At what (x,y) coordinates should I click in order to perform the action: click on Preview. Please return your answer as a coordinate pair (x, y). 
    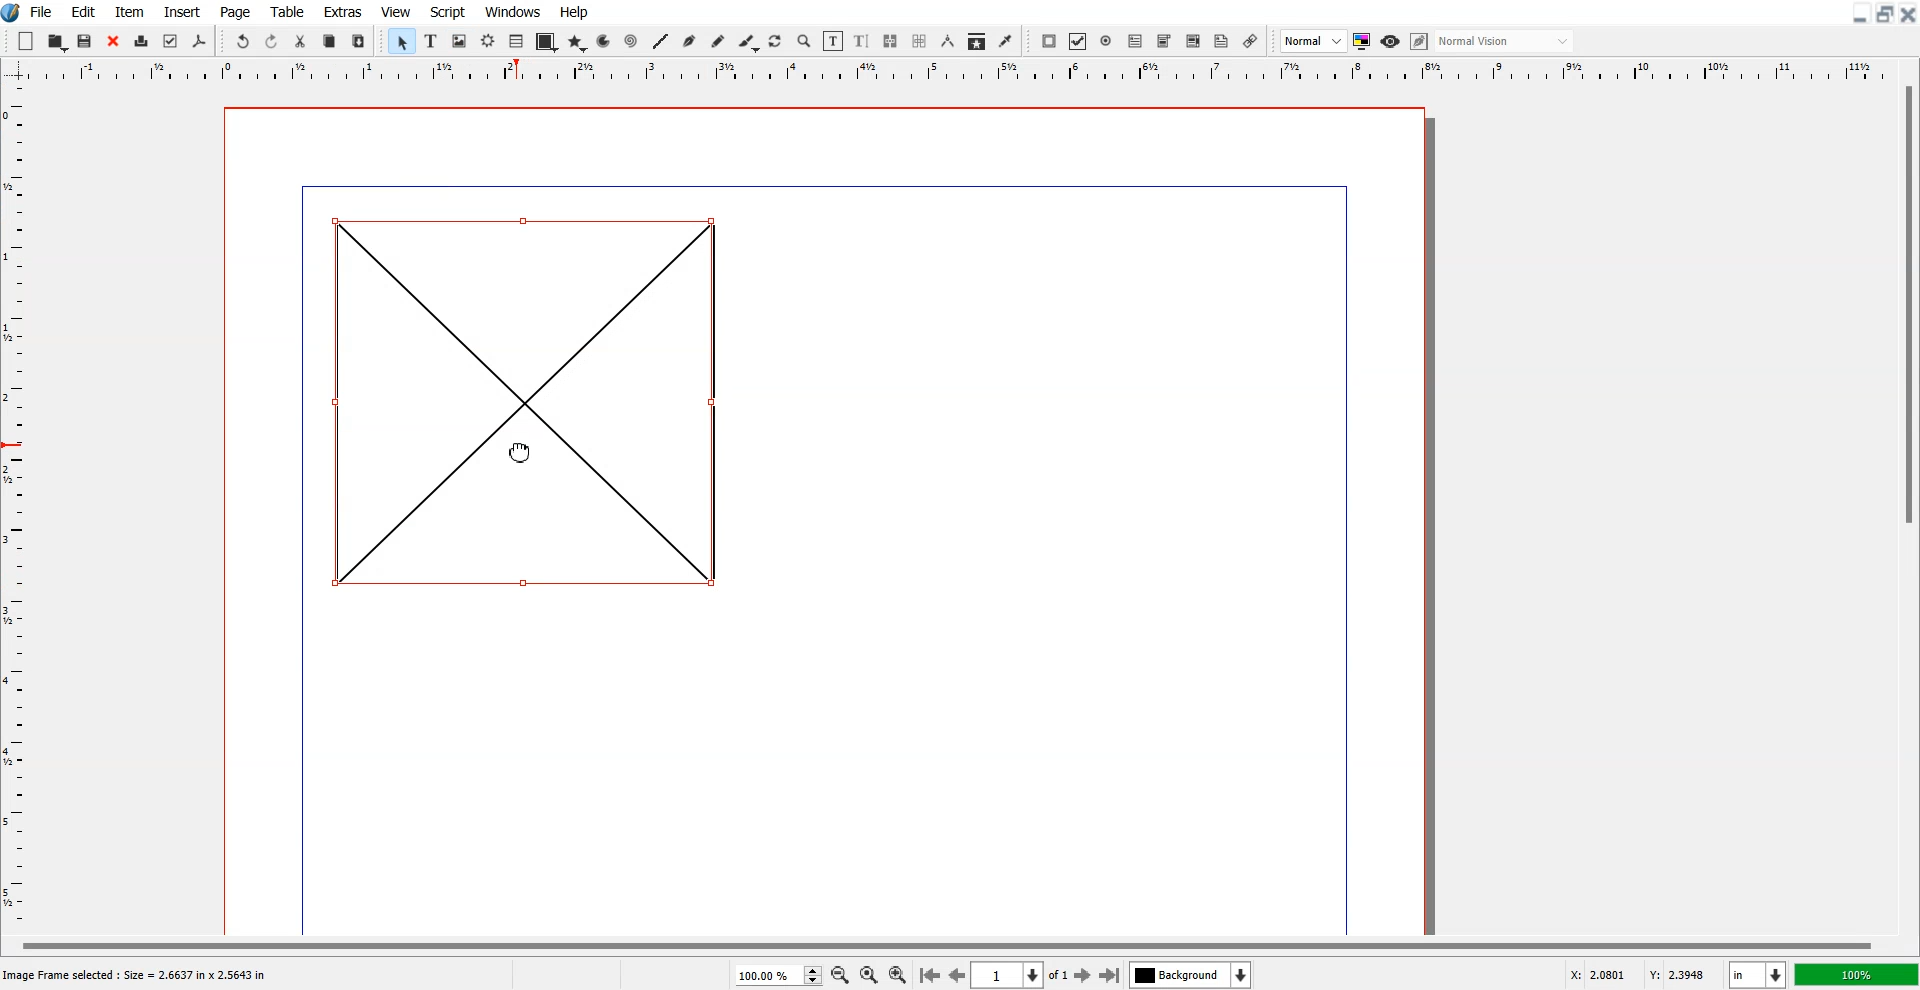
    Looking at the image, I should click on (1390, 41).